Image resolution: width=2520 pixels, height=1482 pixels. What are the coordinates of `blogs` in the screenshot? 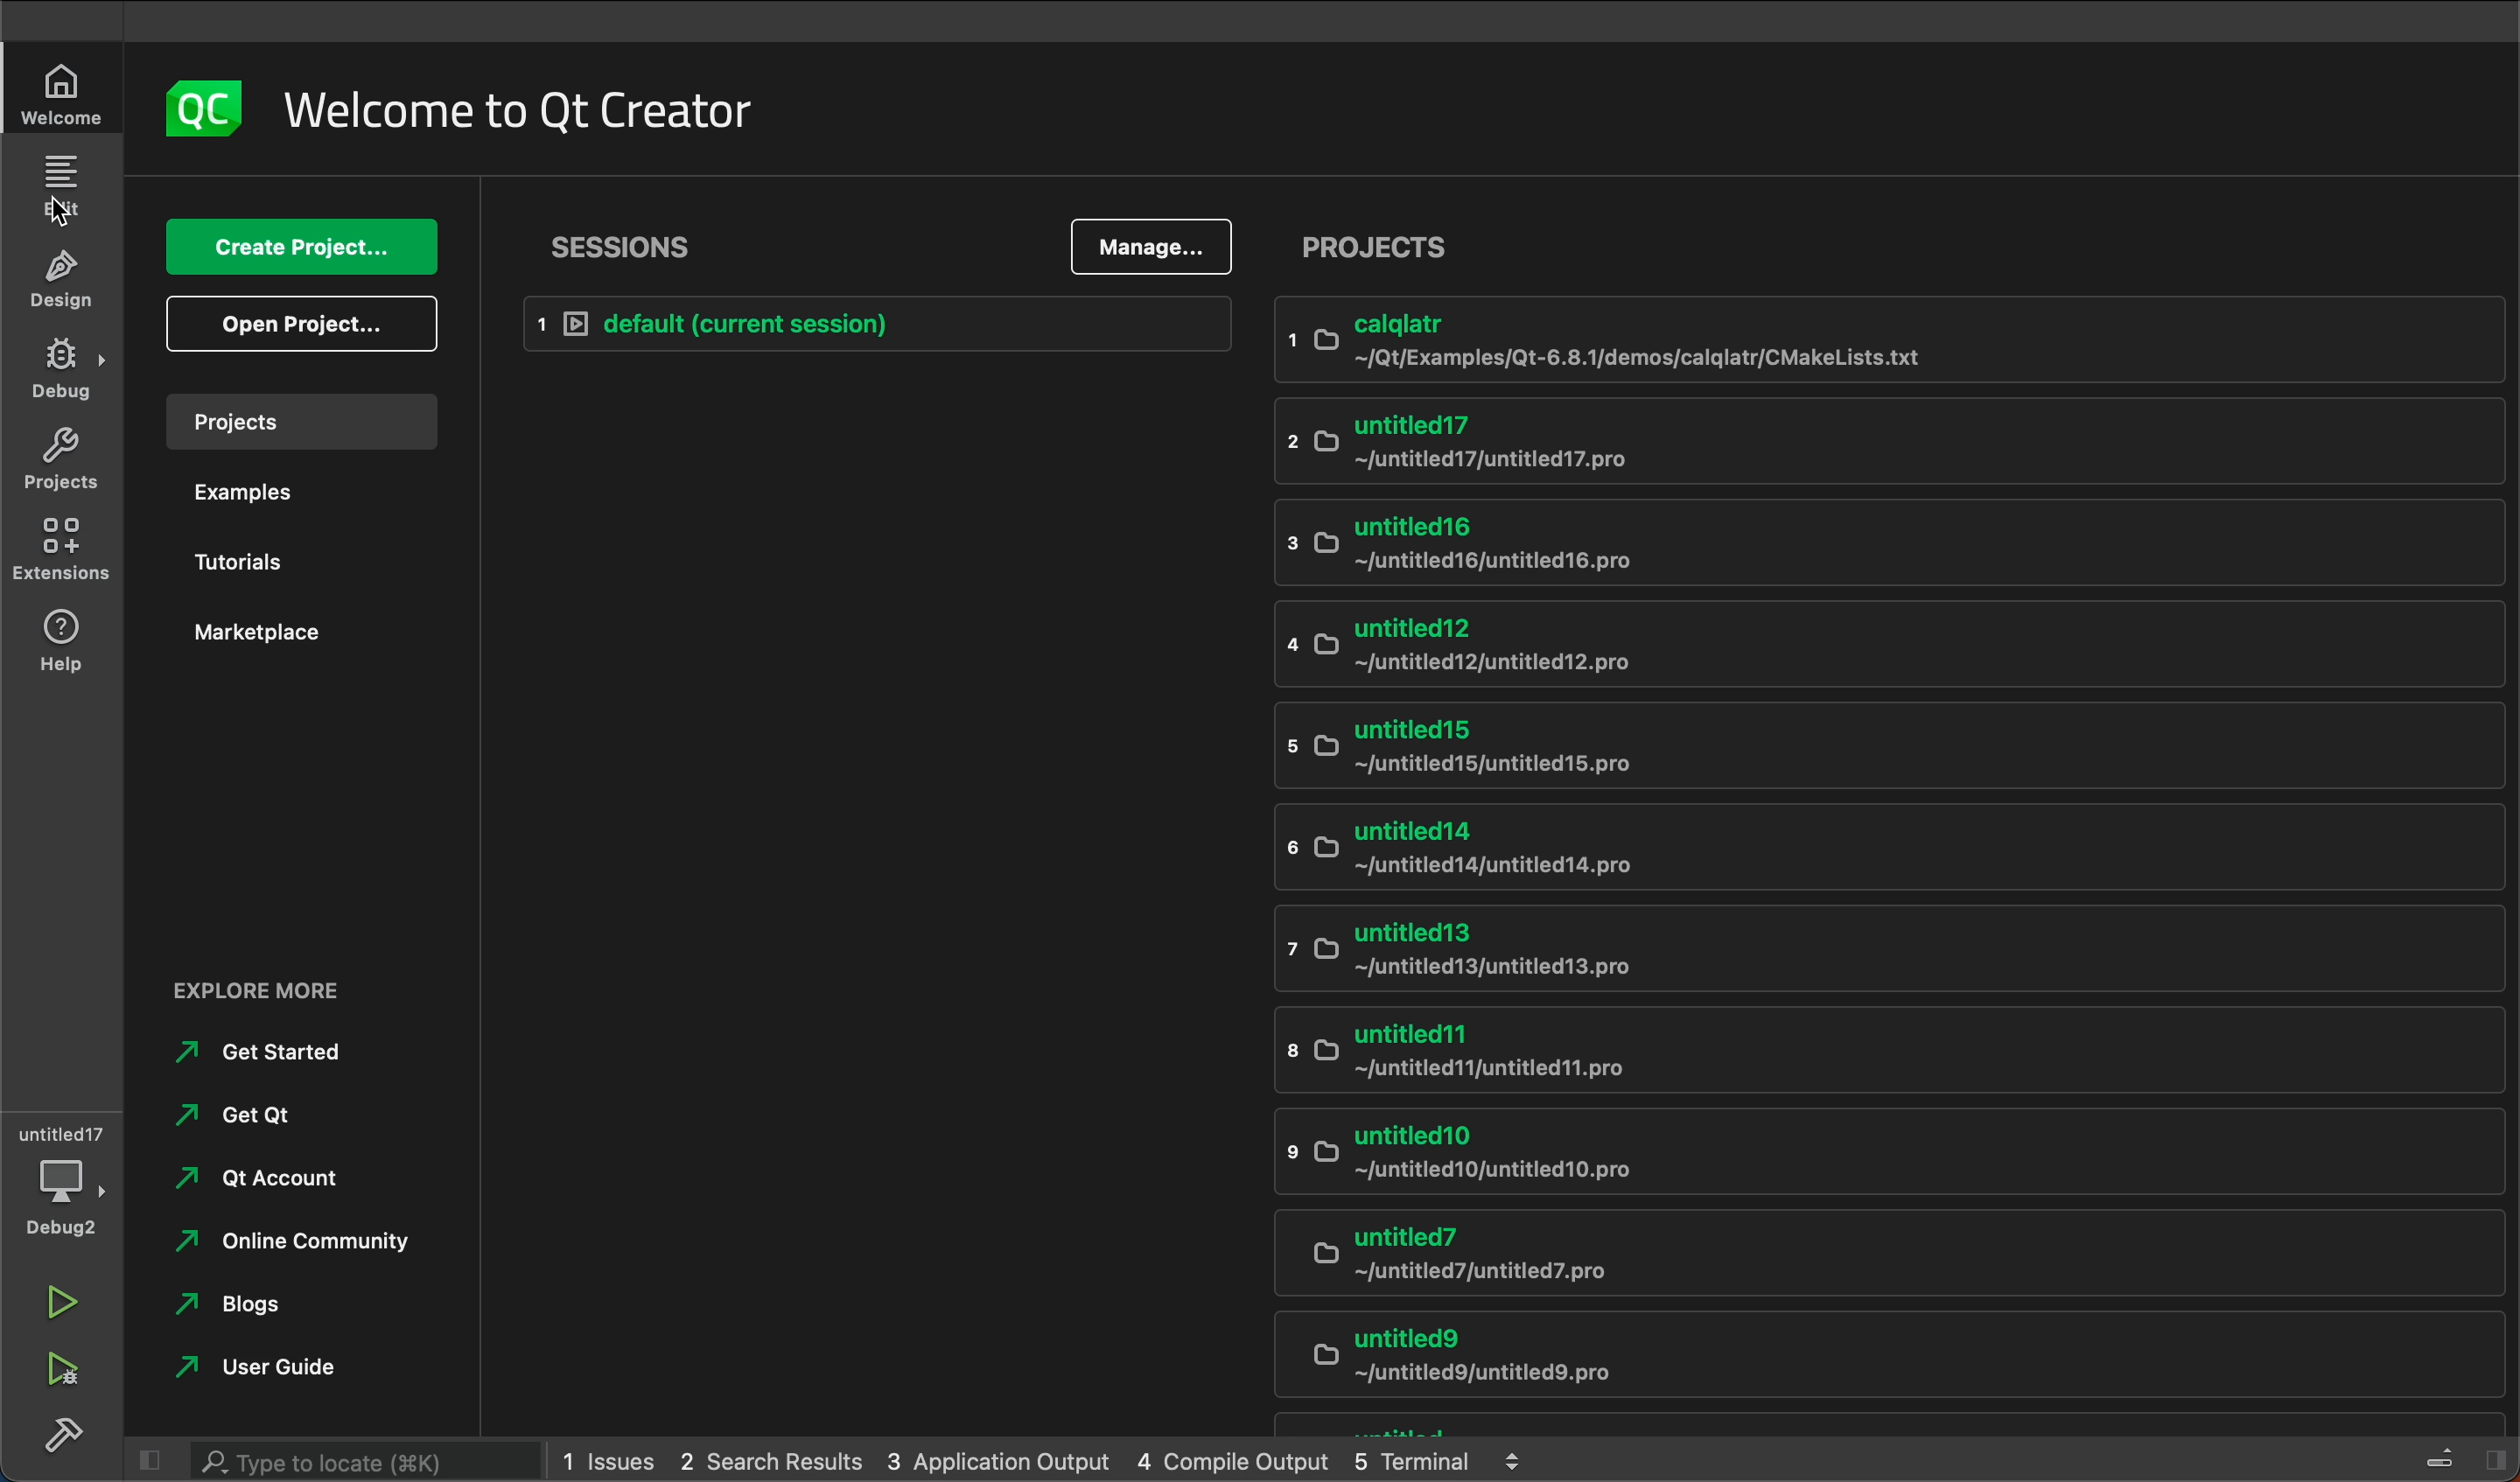 It's located at (235, 1303).